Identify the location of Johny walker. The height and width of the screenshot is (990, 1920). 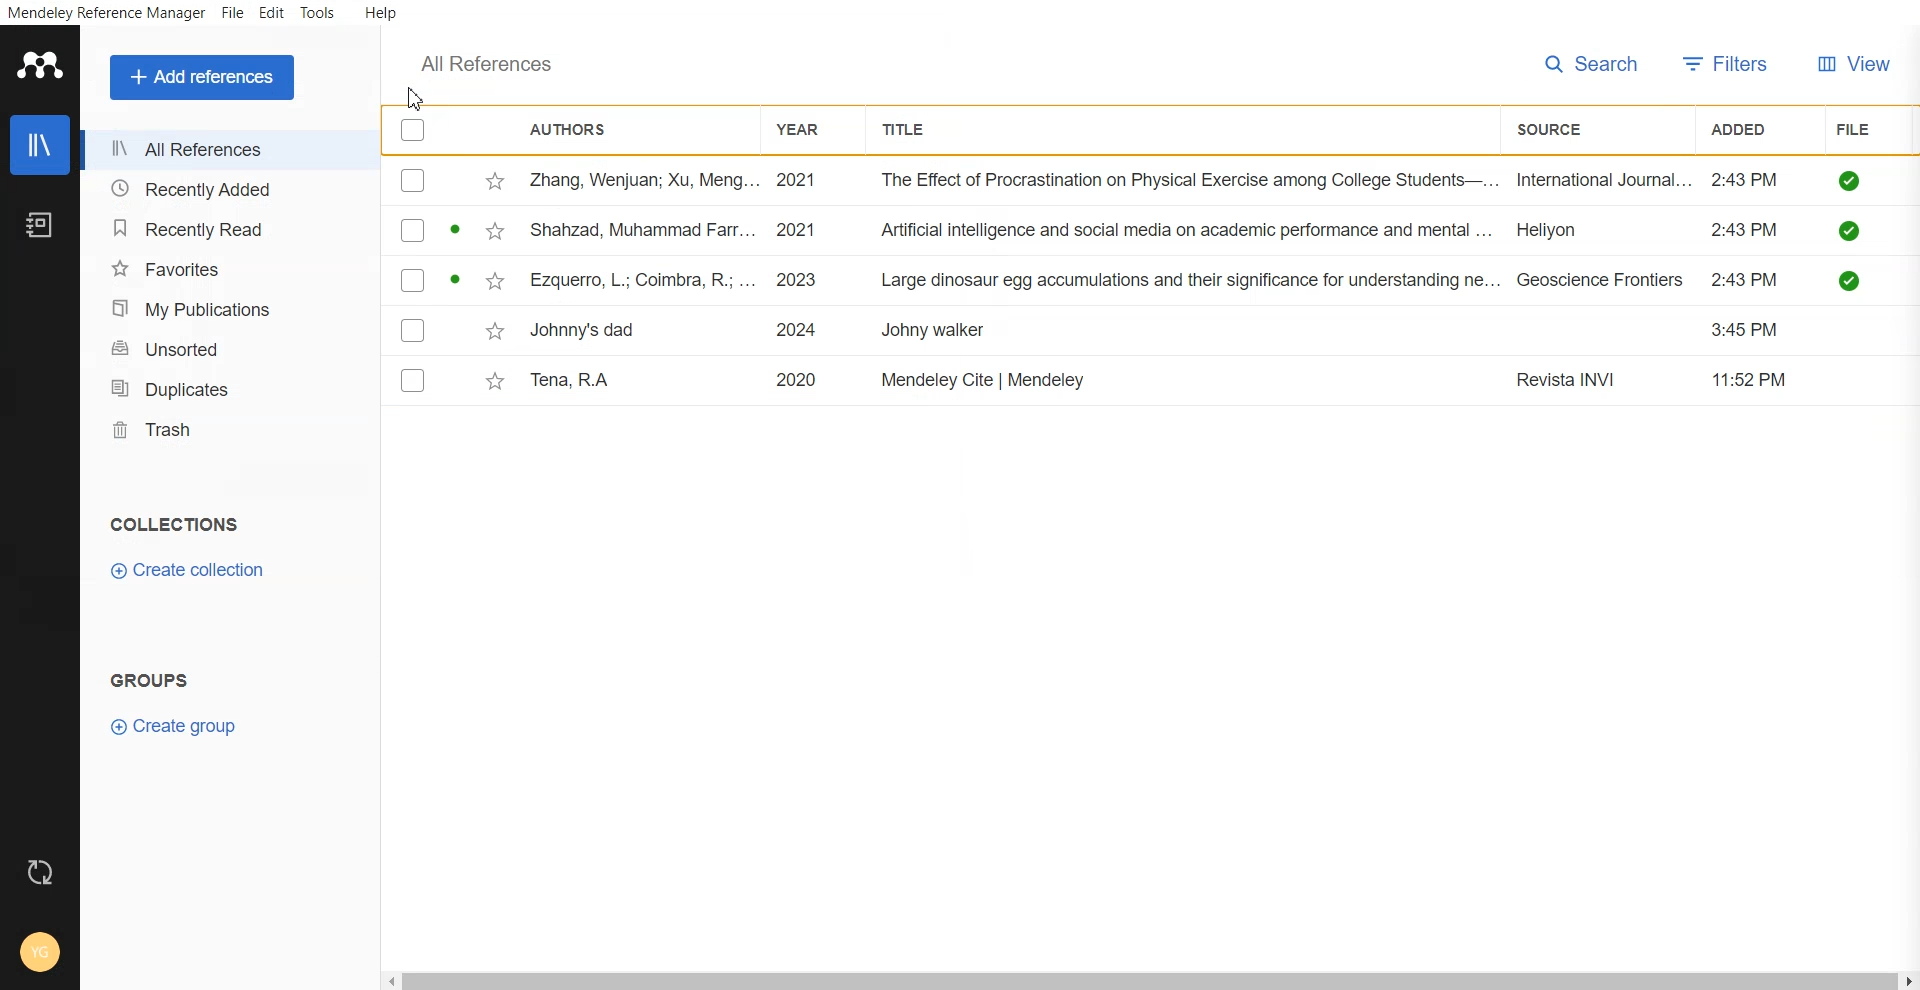
(935, 332).